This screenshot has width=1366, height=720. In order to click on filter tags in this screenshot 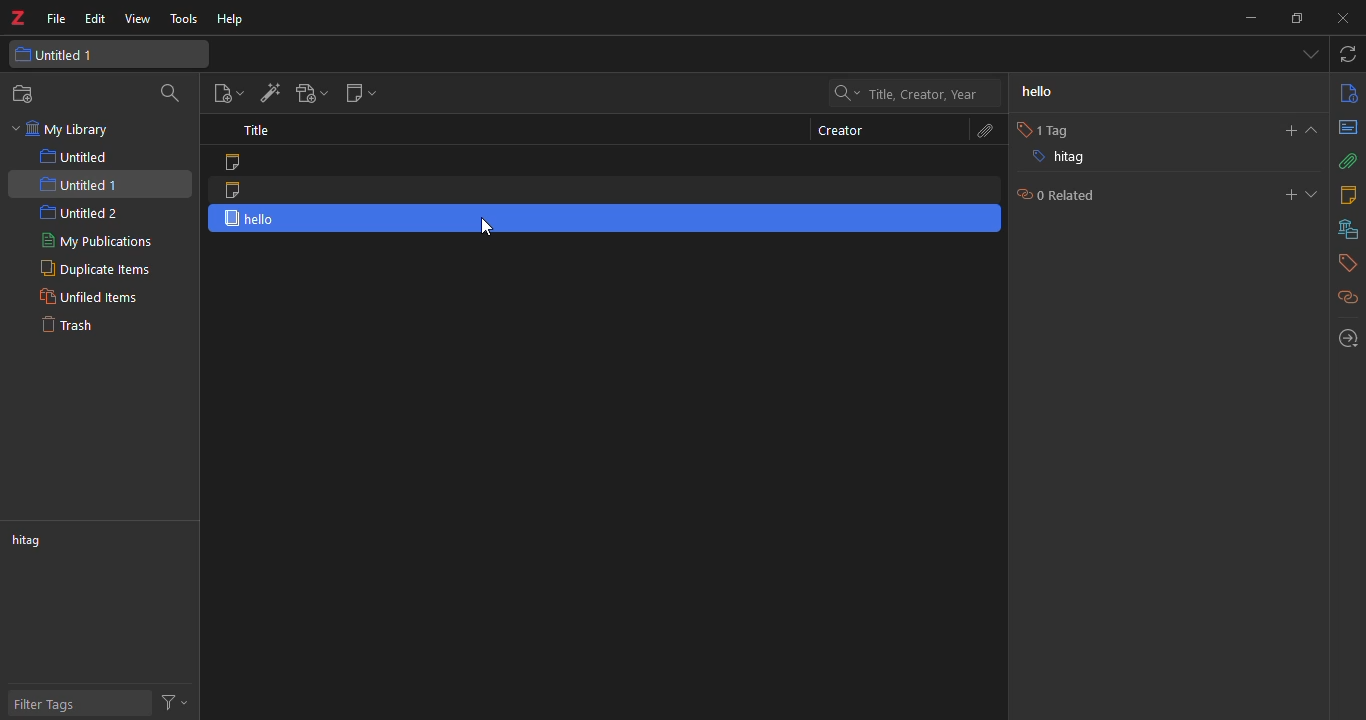, I will do `click(49, 706)`.